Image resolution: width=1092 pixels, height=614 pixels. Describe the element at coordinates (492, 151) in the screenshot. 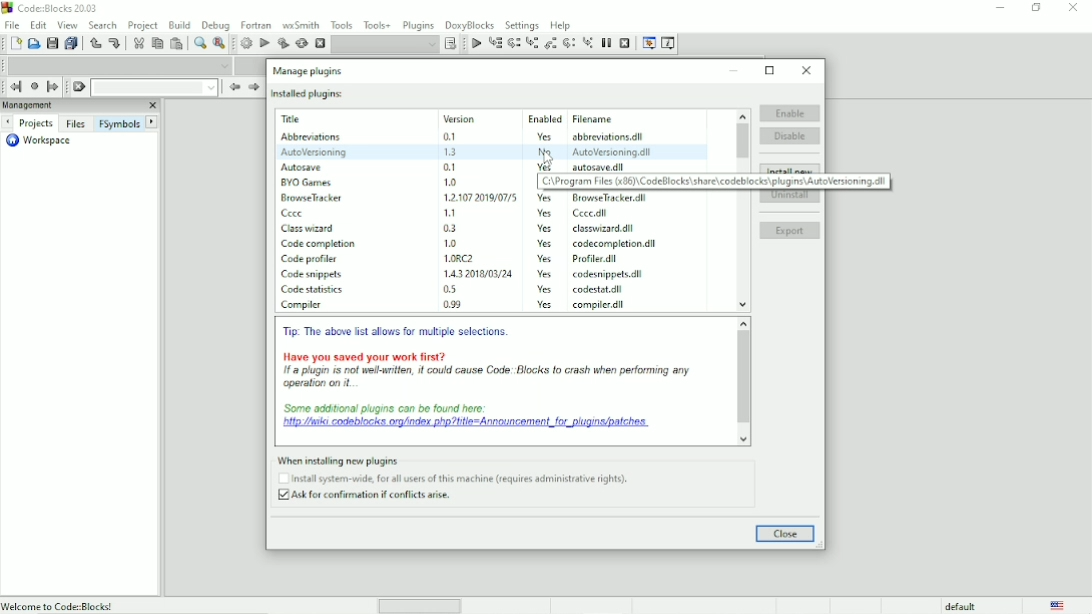

I see `selected plugin ` at that location.